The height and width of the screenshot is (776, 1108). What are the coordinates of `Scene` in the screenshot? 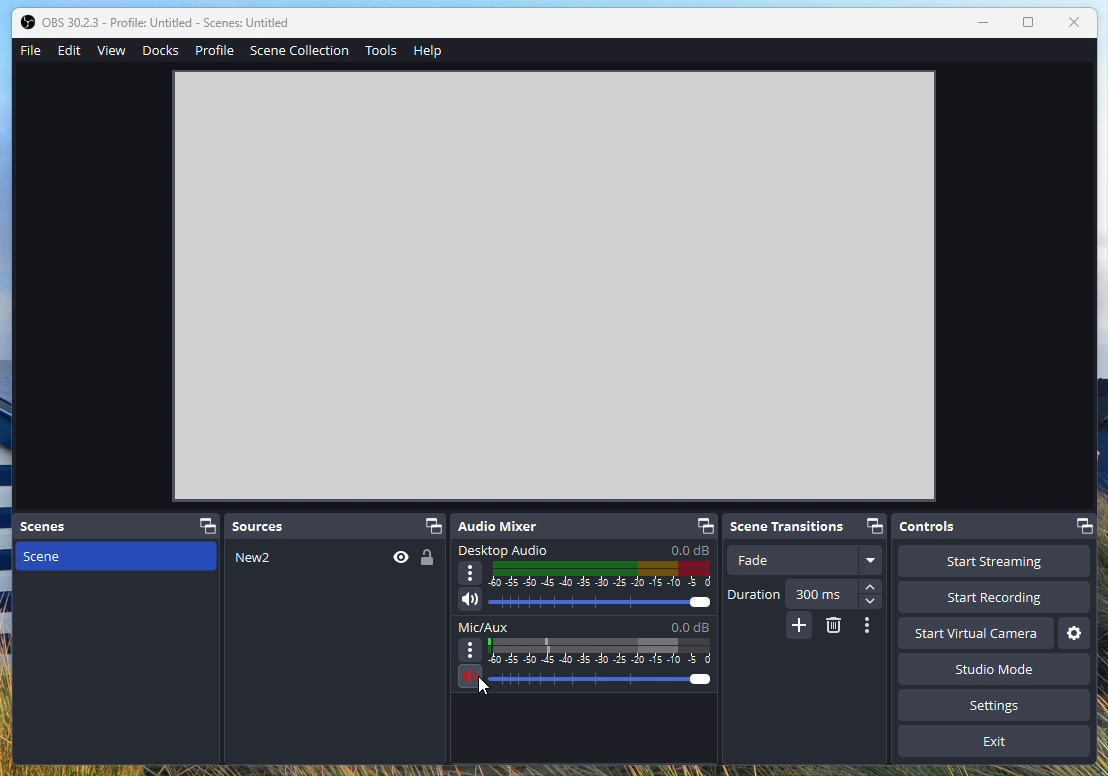 It's located at (118, 651).